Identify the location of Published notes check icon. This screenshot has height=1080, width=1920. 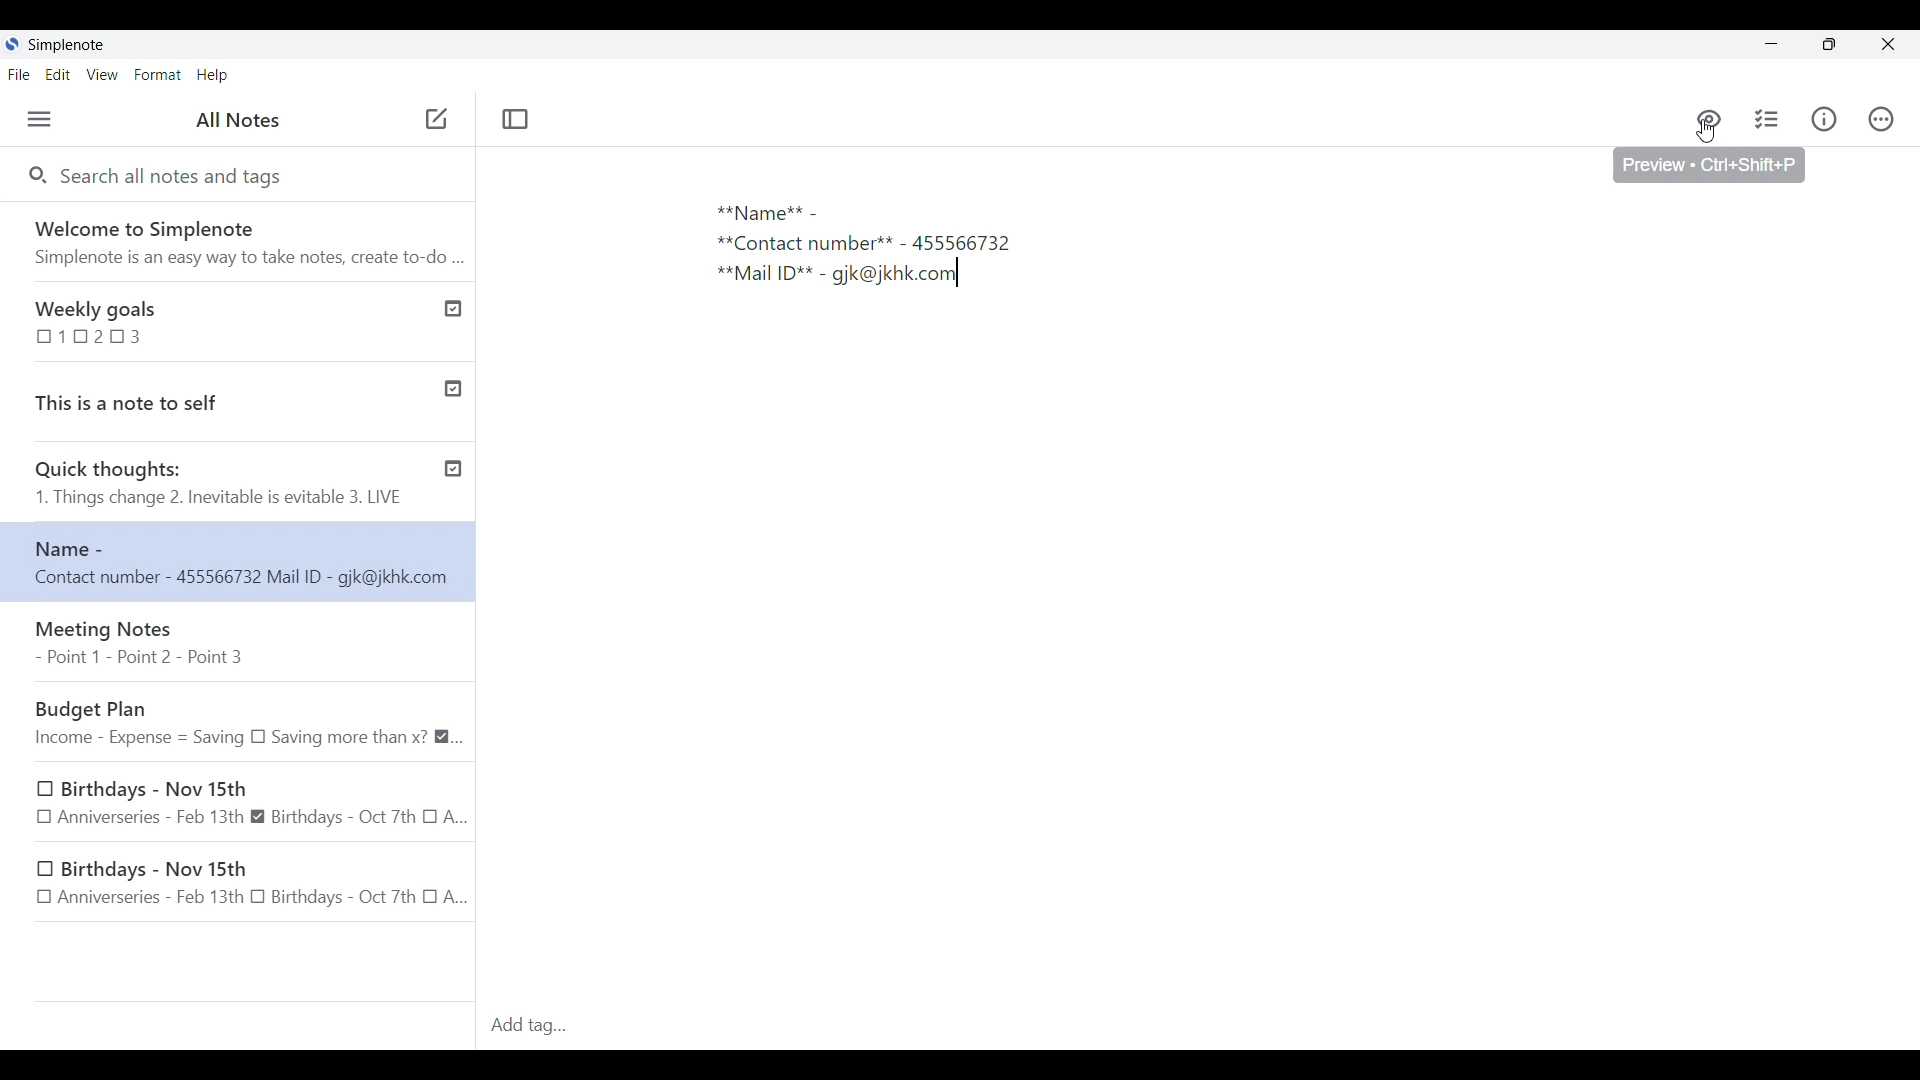
(453, 385).